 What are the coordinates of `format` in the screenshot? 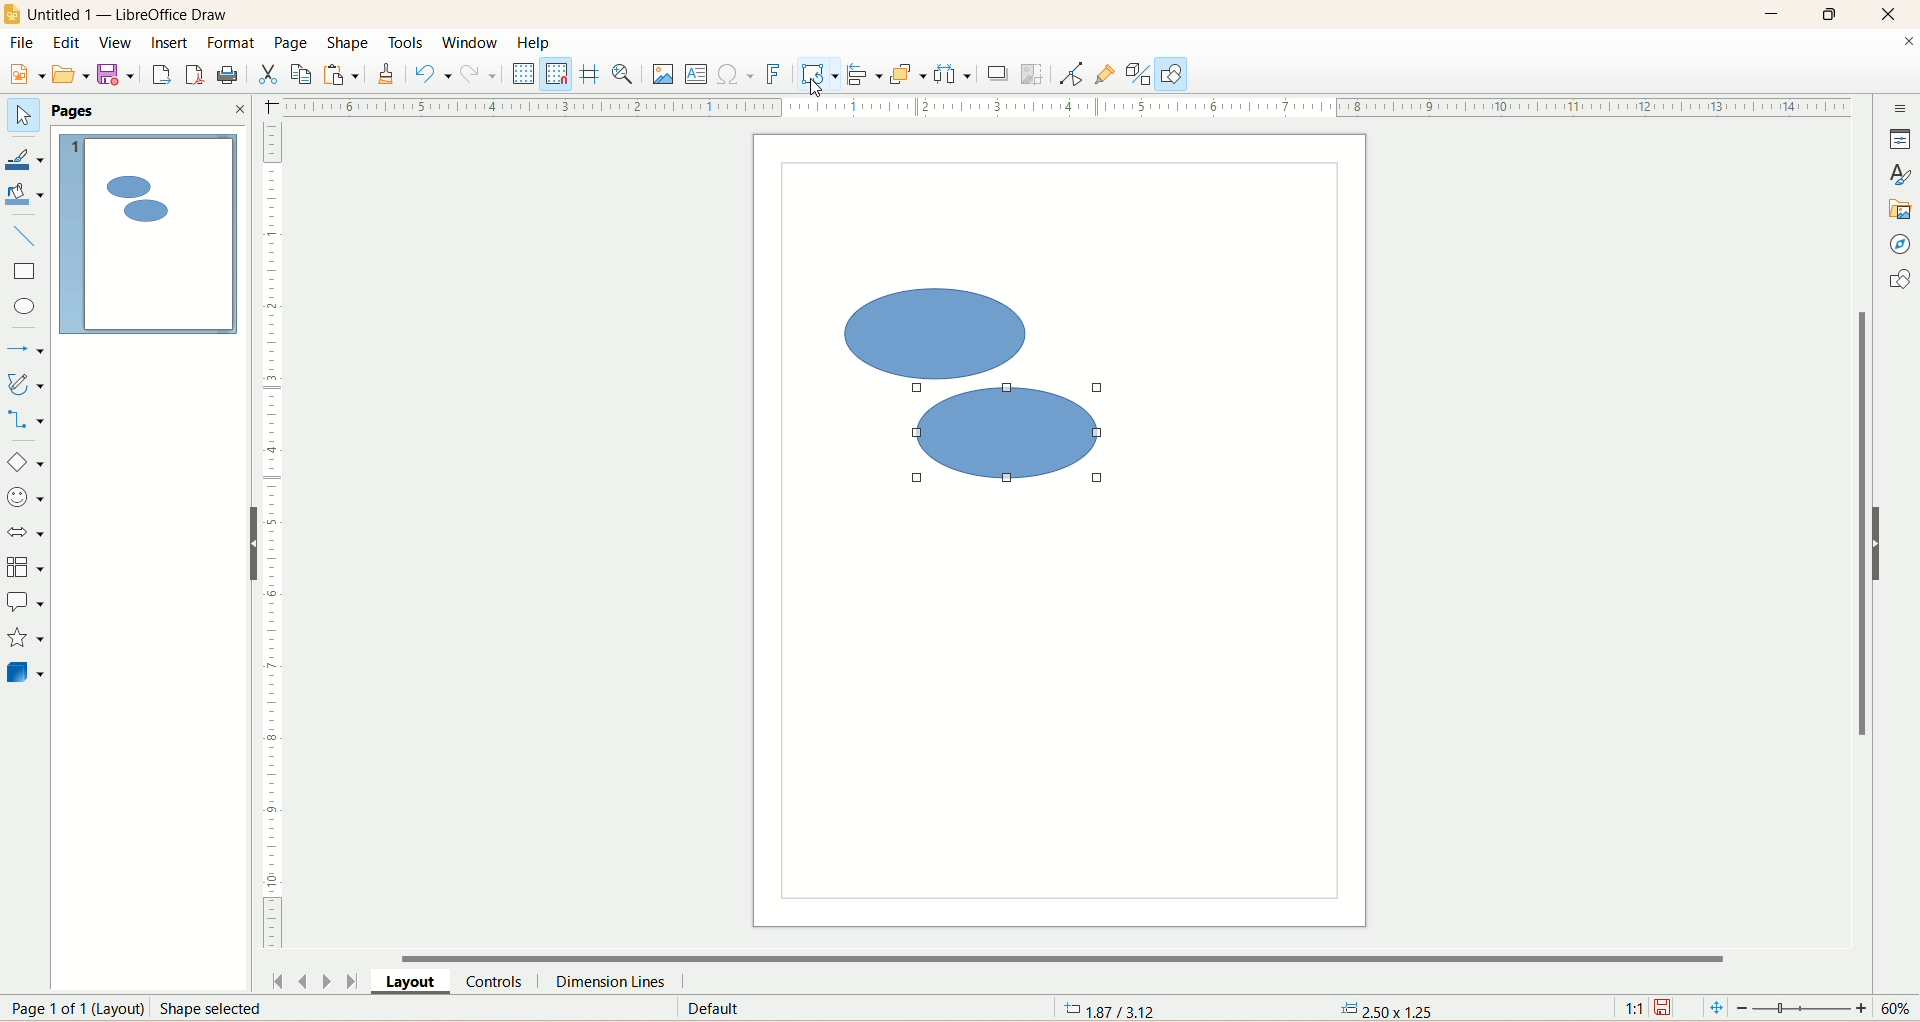 It's located at (236, 44).